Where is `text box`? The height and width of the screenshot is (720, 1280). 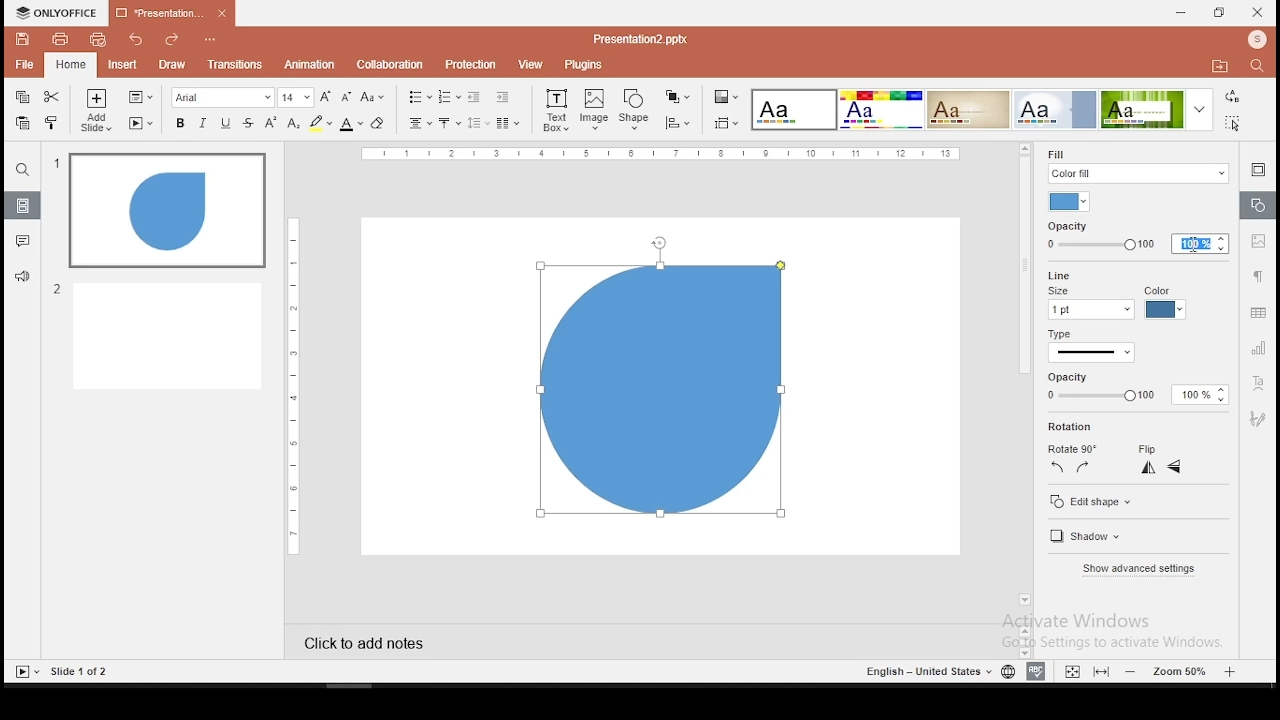 text box is located at coordinates (556, 110).